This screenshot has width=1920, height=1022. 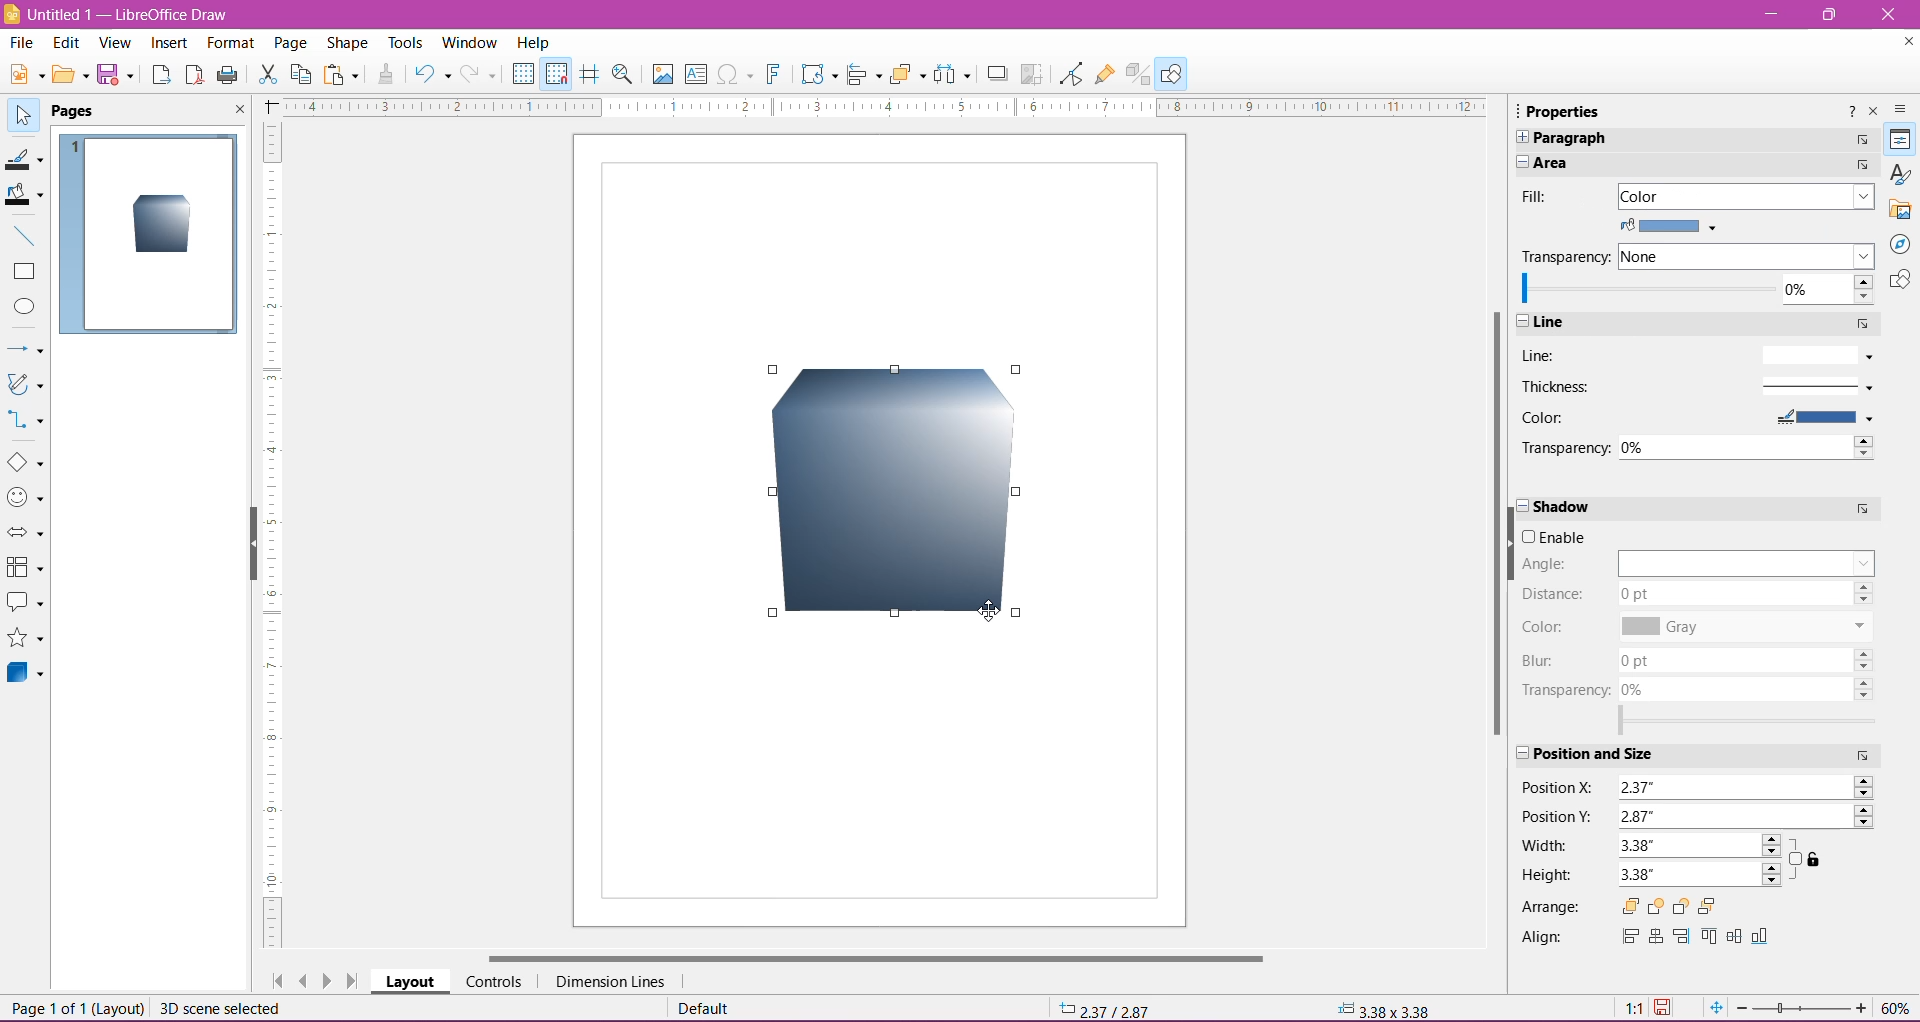 I want to click on Open, so click(x=69, y=76).